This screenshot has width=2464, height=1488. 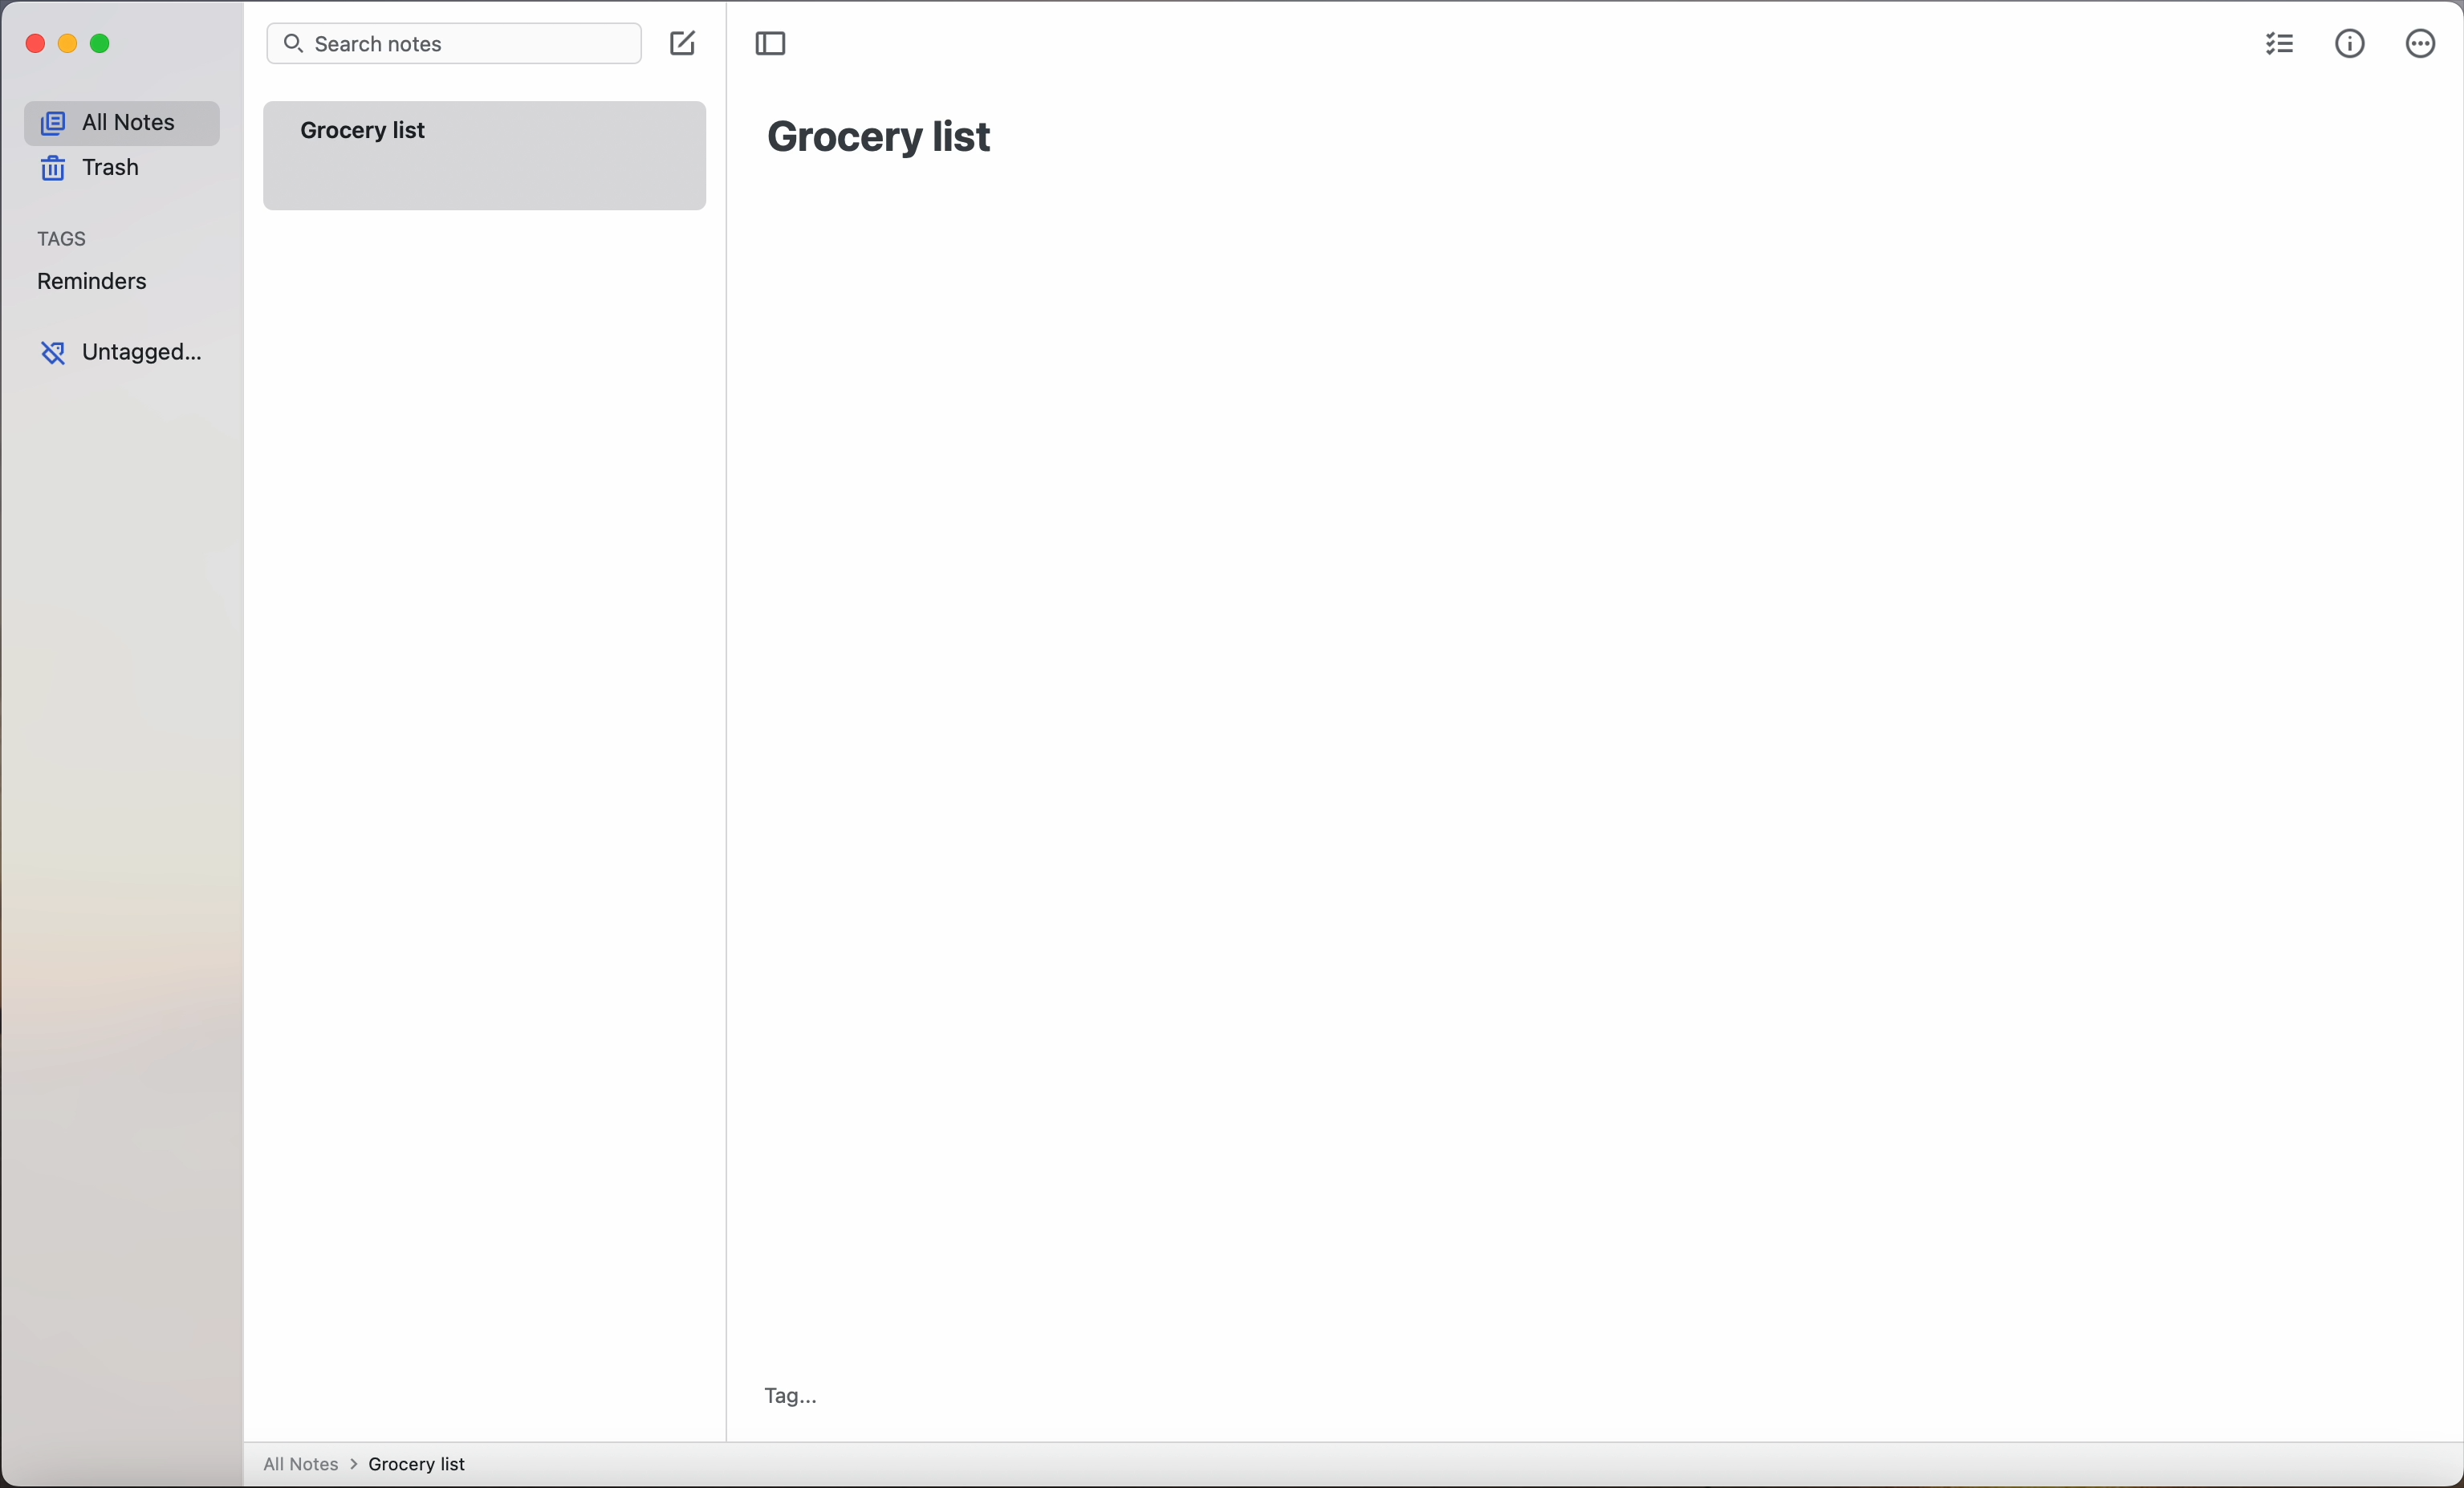 I want to click on search bar, so click(x=453, y=45).